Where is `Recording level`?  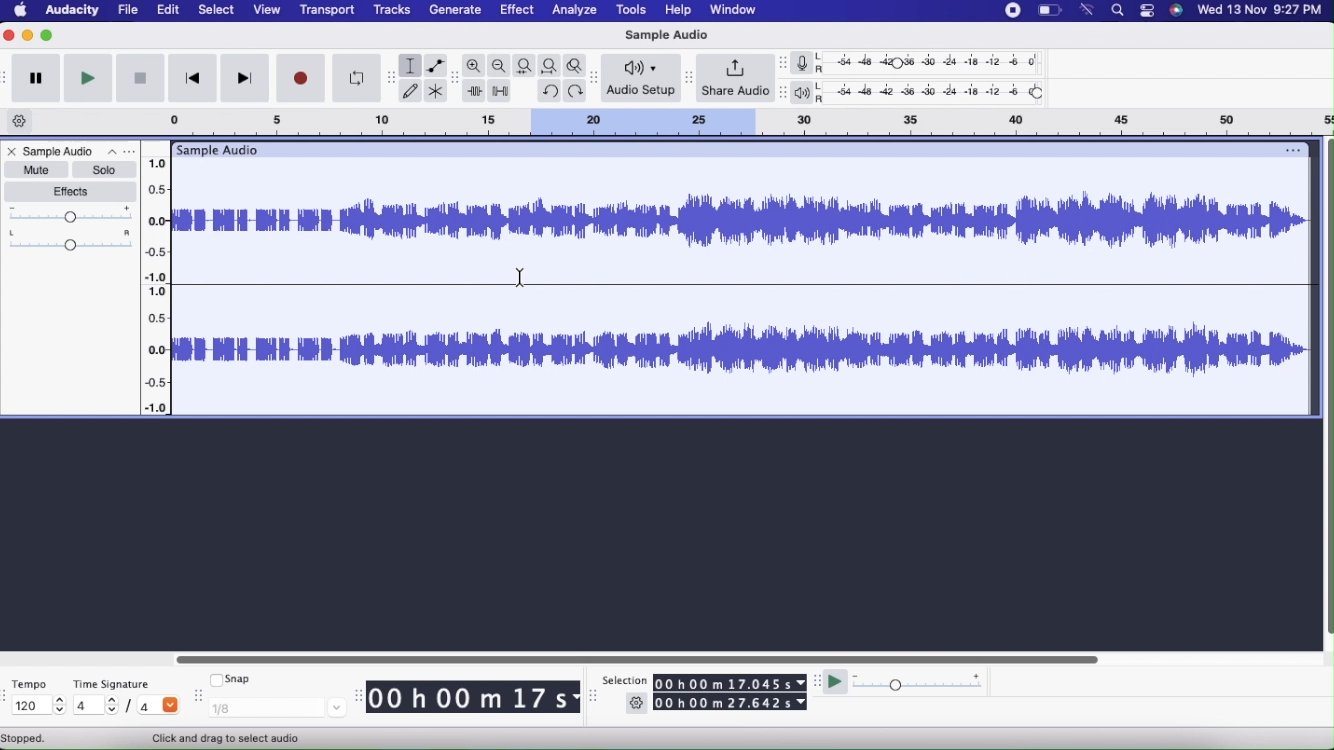
Recording level is located at coordinates (937, 65).